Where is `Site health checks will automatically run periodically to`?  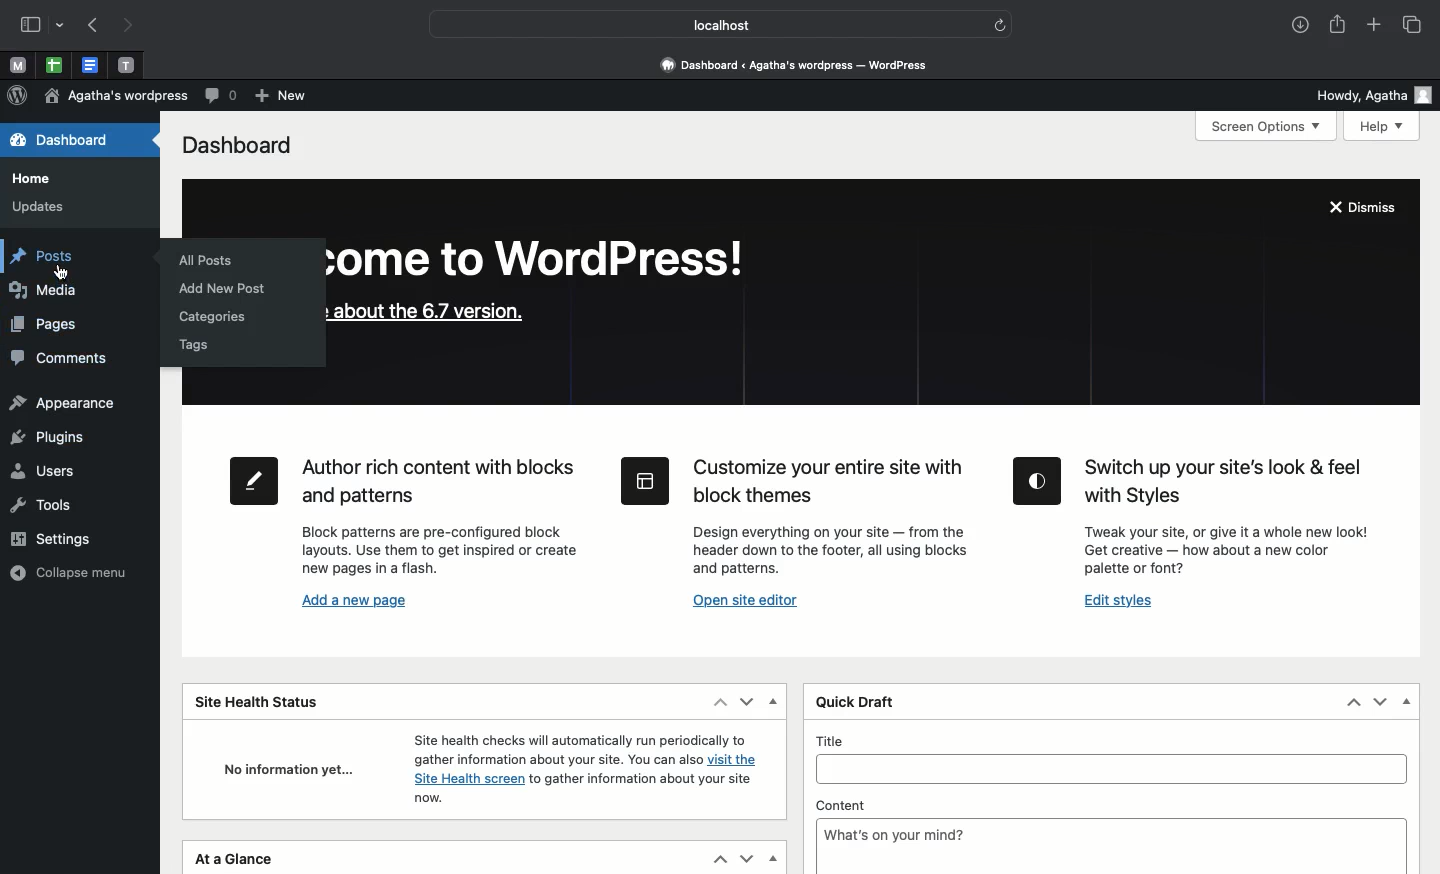 Site health checks will automatically run periodically to is located at coordinates (577, 739).